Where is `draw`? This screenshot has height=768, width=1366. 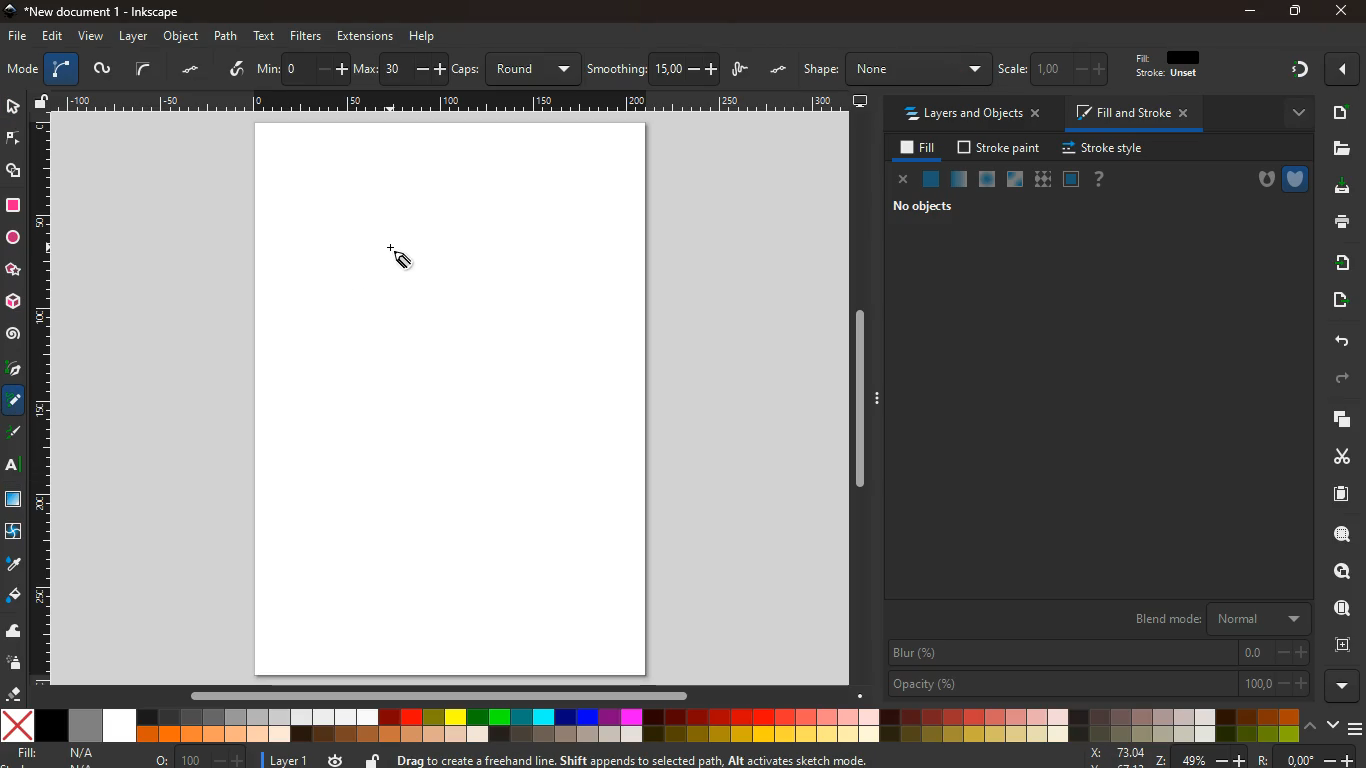
draw is located at coordinates (742, 71).